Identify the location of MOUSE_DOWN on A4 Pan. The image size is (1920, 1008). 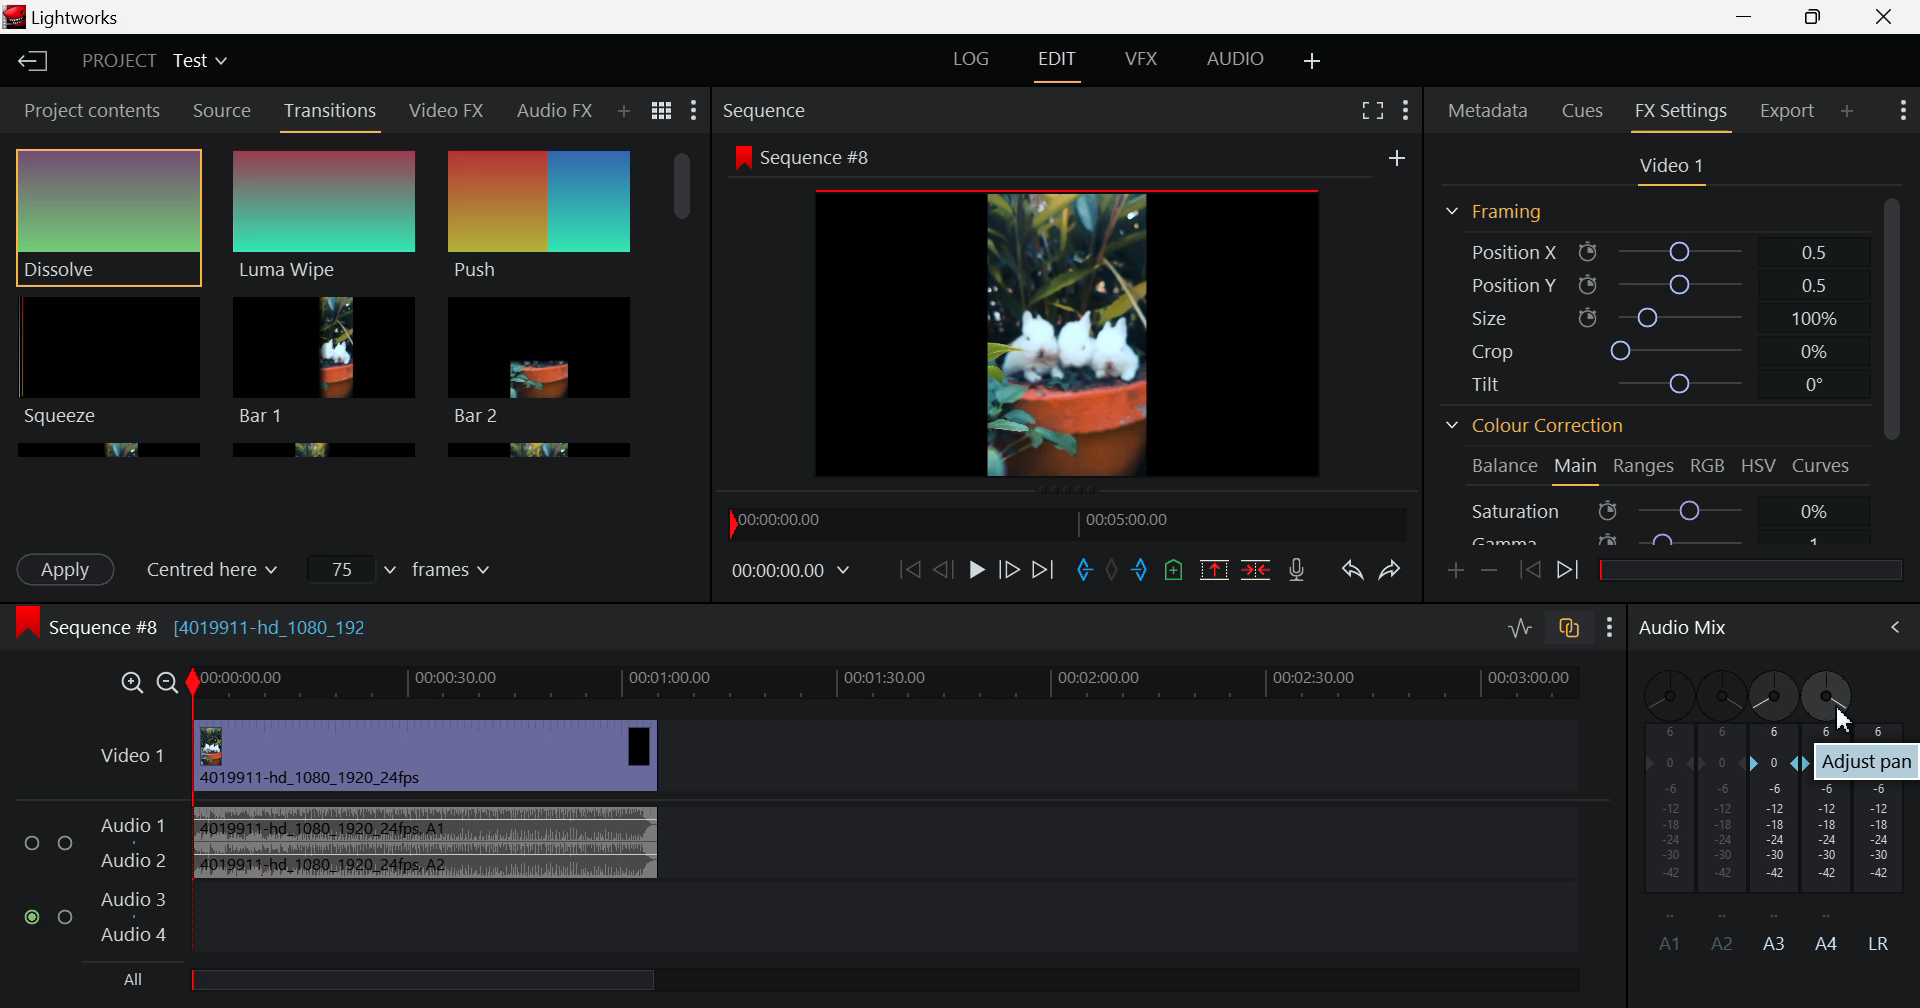
(1832, 698).